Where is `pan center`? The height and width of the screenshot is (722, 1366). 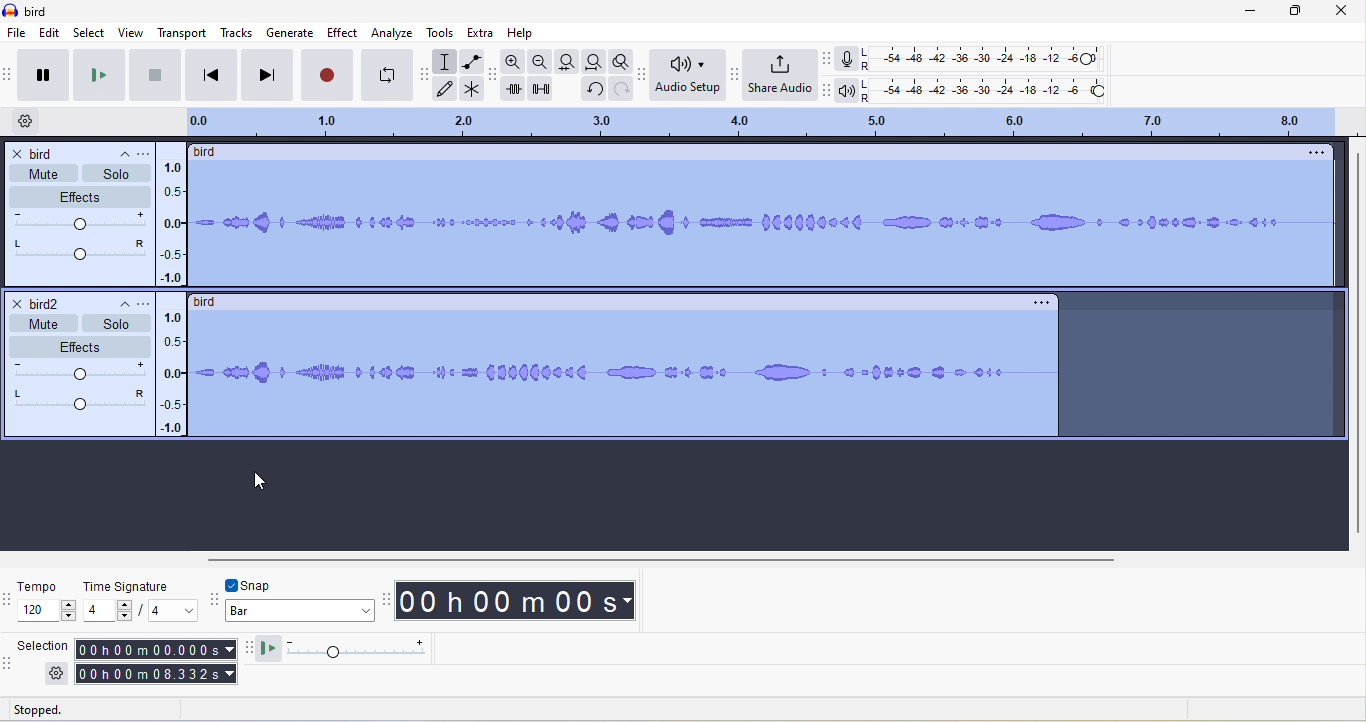
pan center is located at coordinates (82, 399).